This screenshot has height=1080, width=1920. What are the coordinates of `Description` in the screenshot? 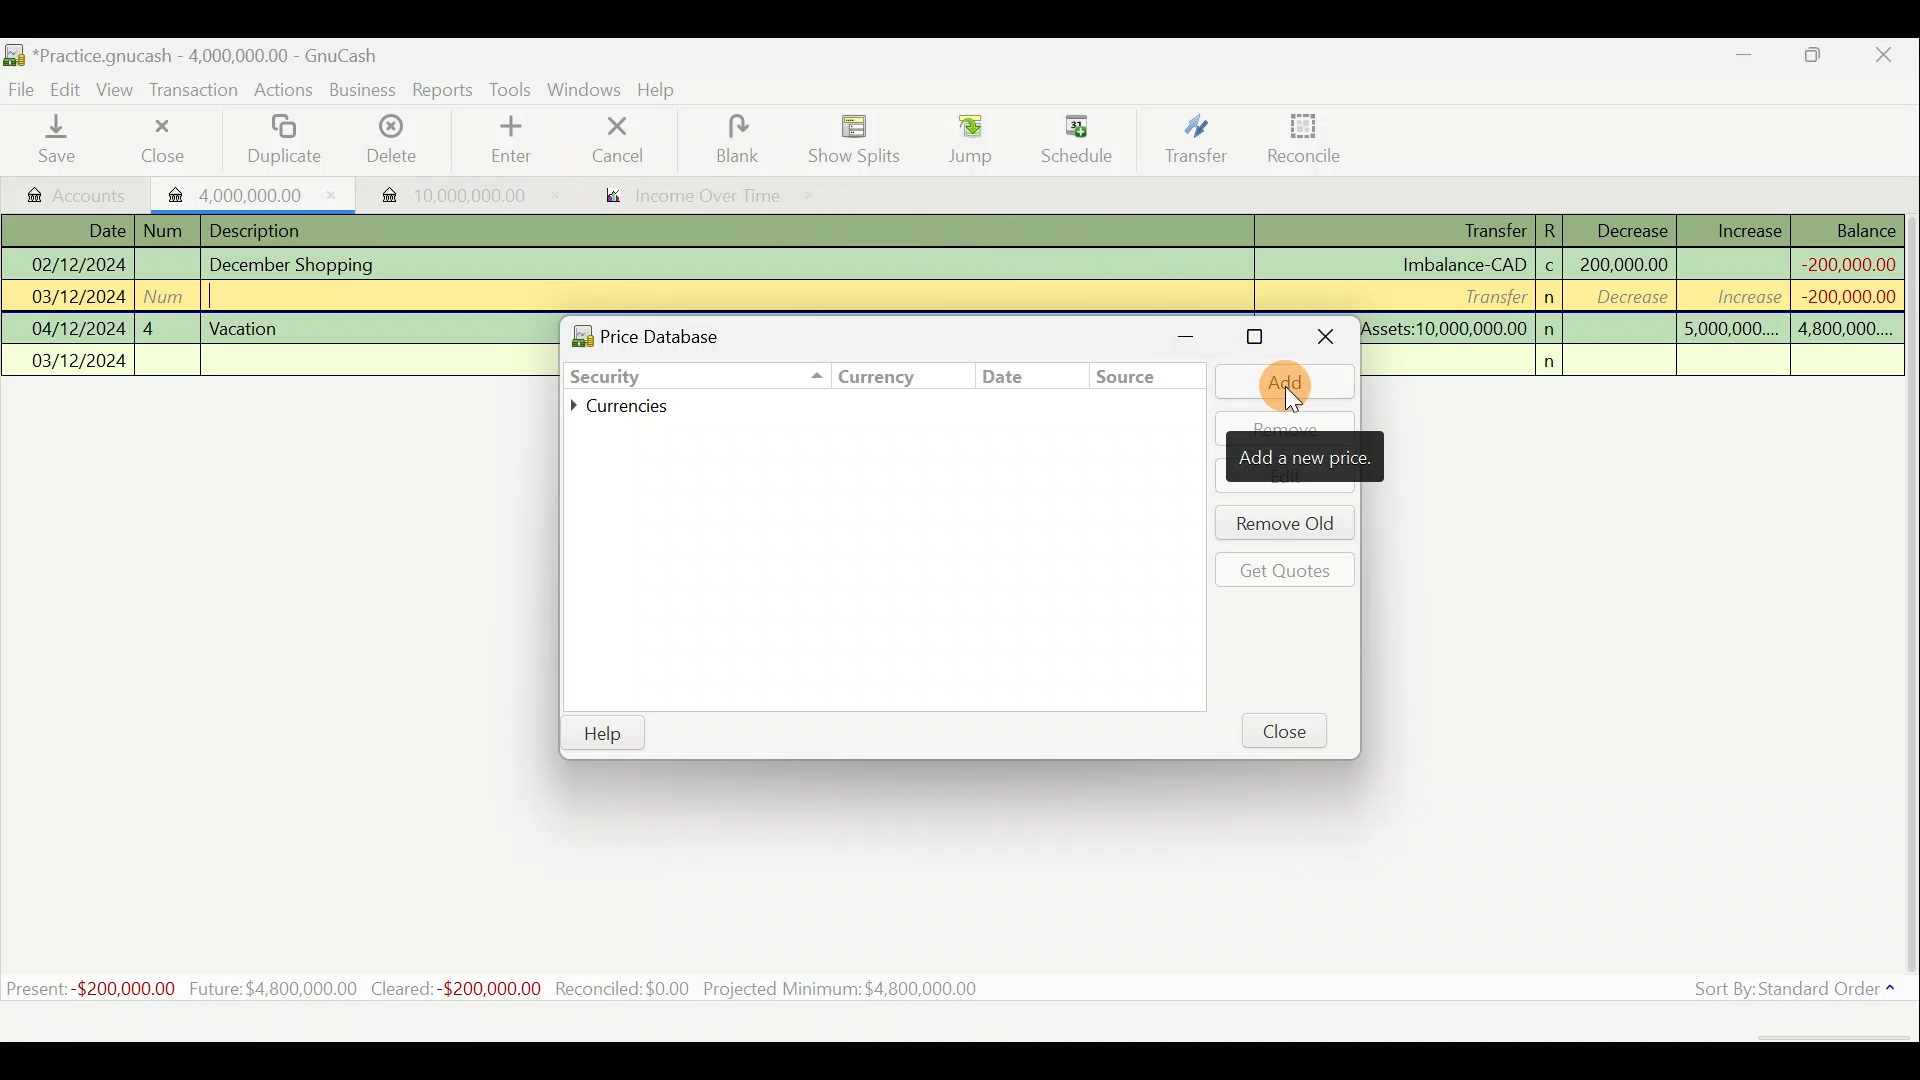 It's located at (262, 228).